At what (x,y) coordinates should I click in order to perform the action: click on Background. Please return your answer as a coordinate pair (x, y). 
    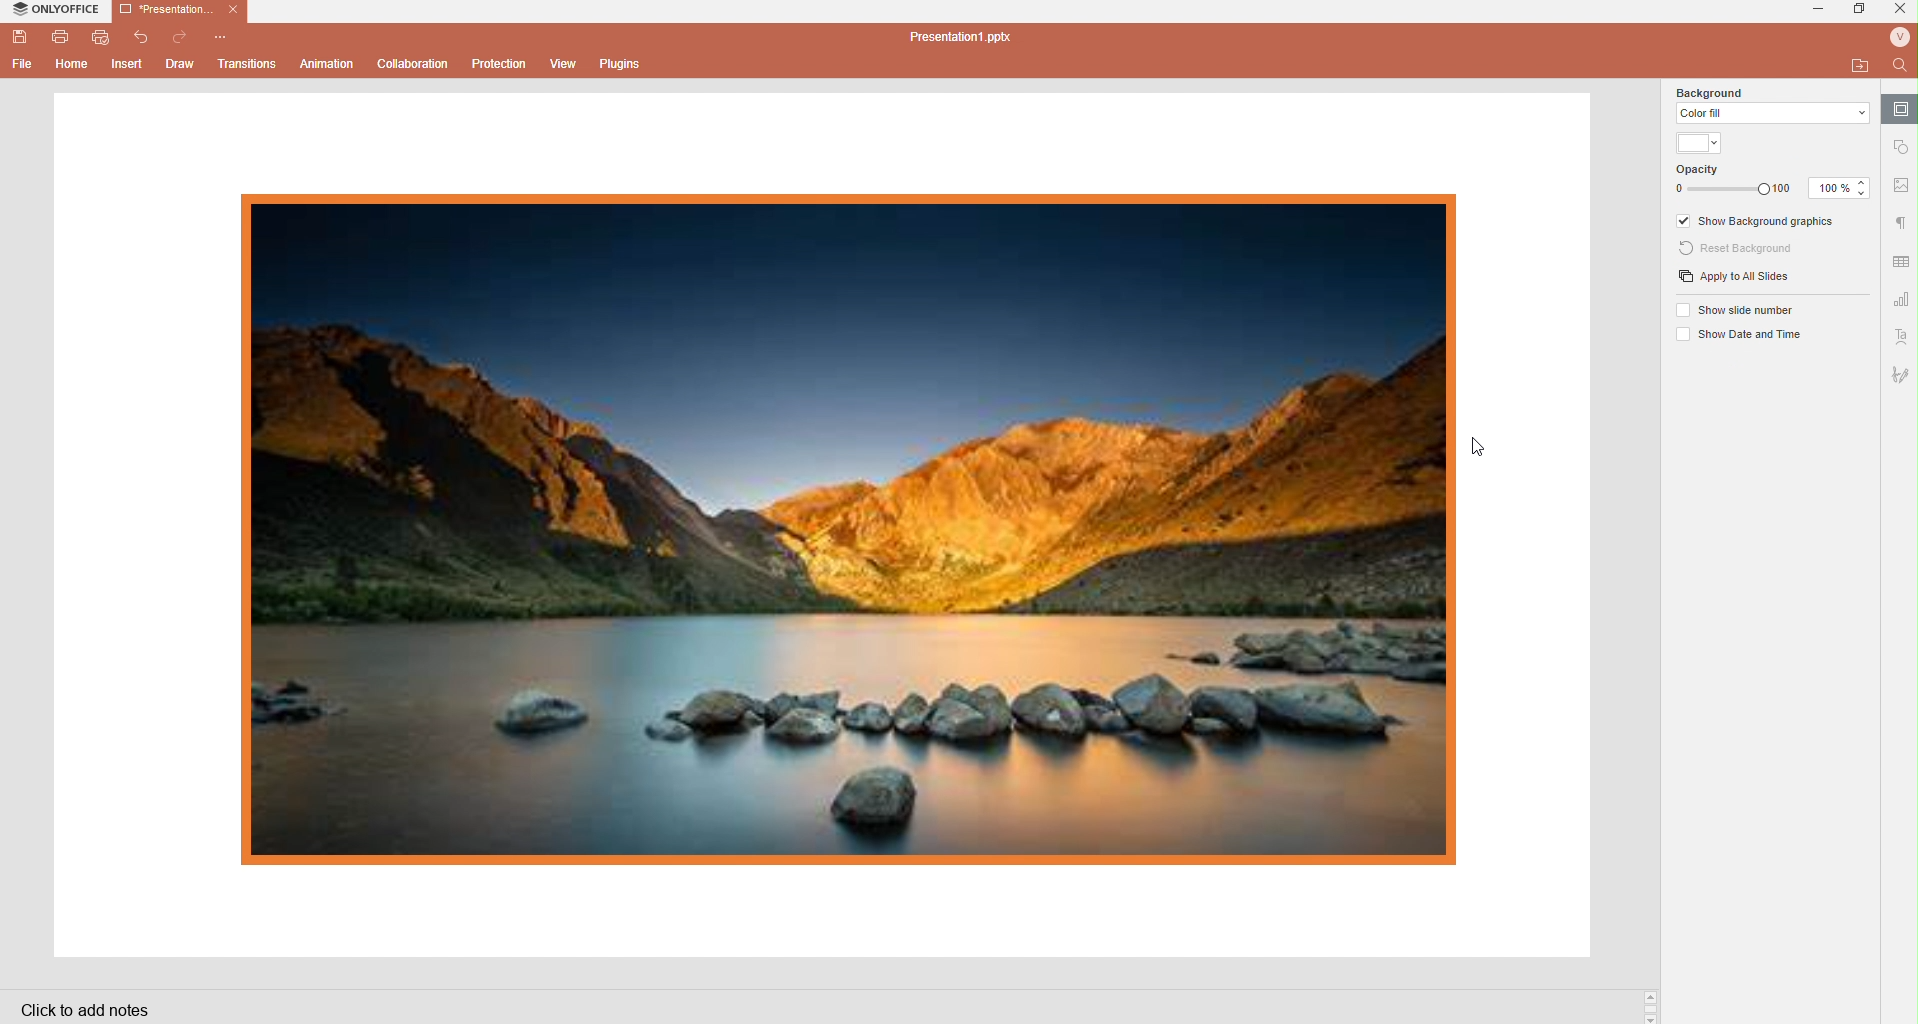
    Looking at the image, I should click on (1769, 105).